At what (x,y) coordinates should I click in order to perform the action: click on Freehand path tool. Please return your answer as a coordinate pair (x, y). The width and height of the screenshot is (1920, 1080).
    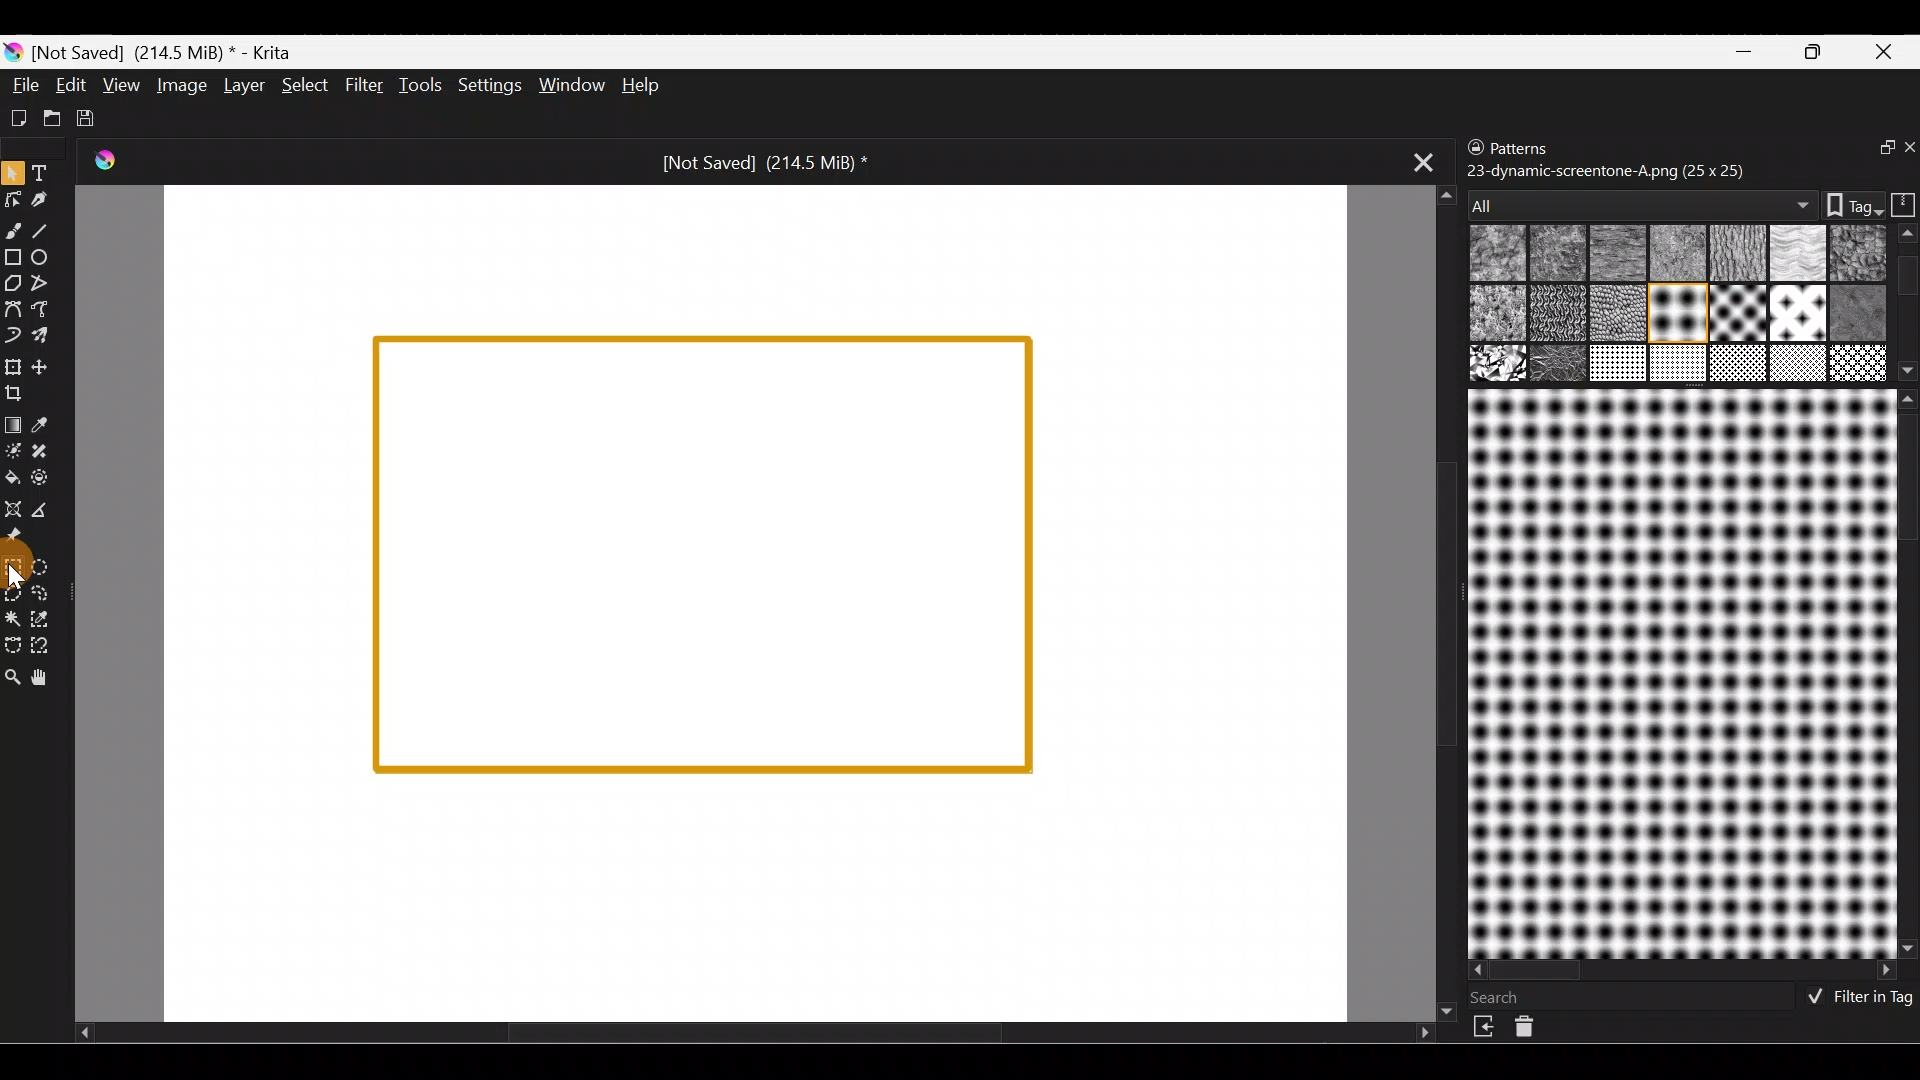
    Looking at the image, I should click on (44, 309).